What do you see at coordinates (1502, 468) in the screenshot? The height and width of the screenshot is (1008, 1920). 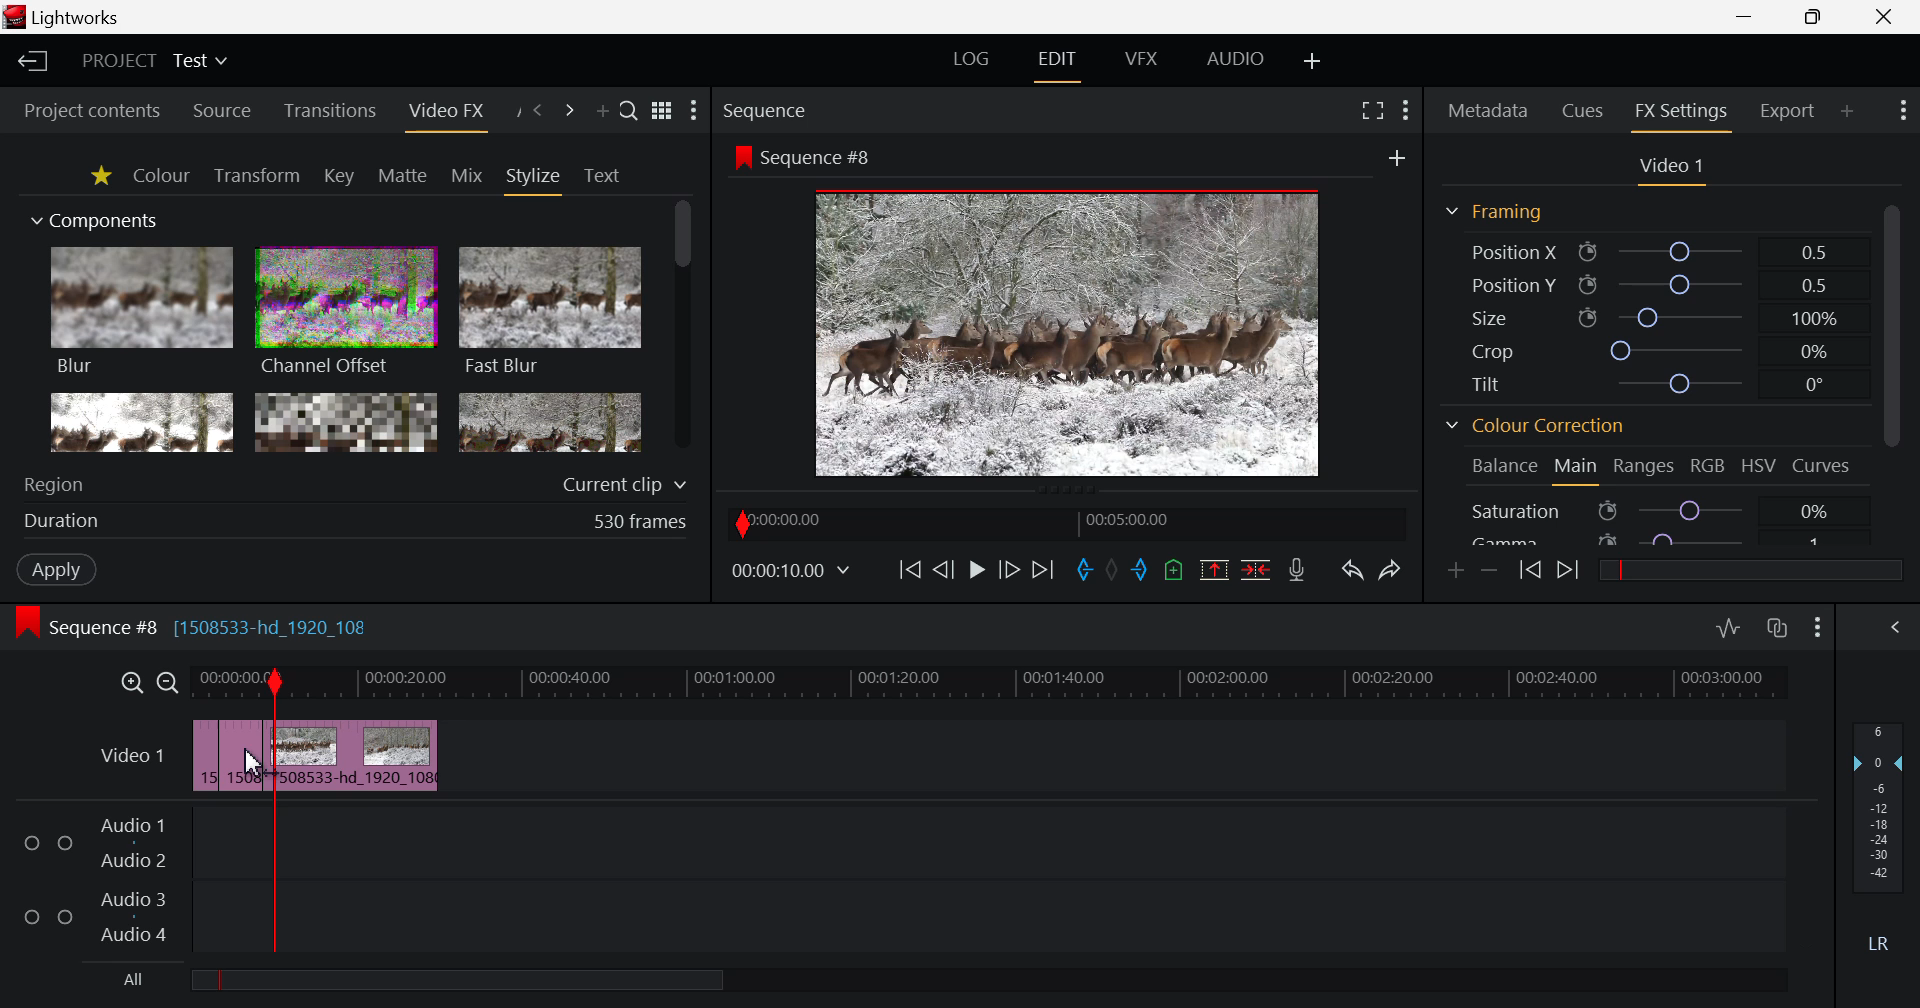 I see `Balance` at bounding box center [1502, 468].